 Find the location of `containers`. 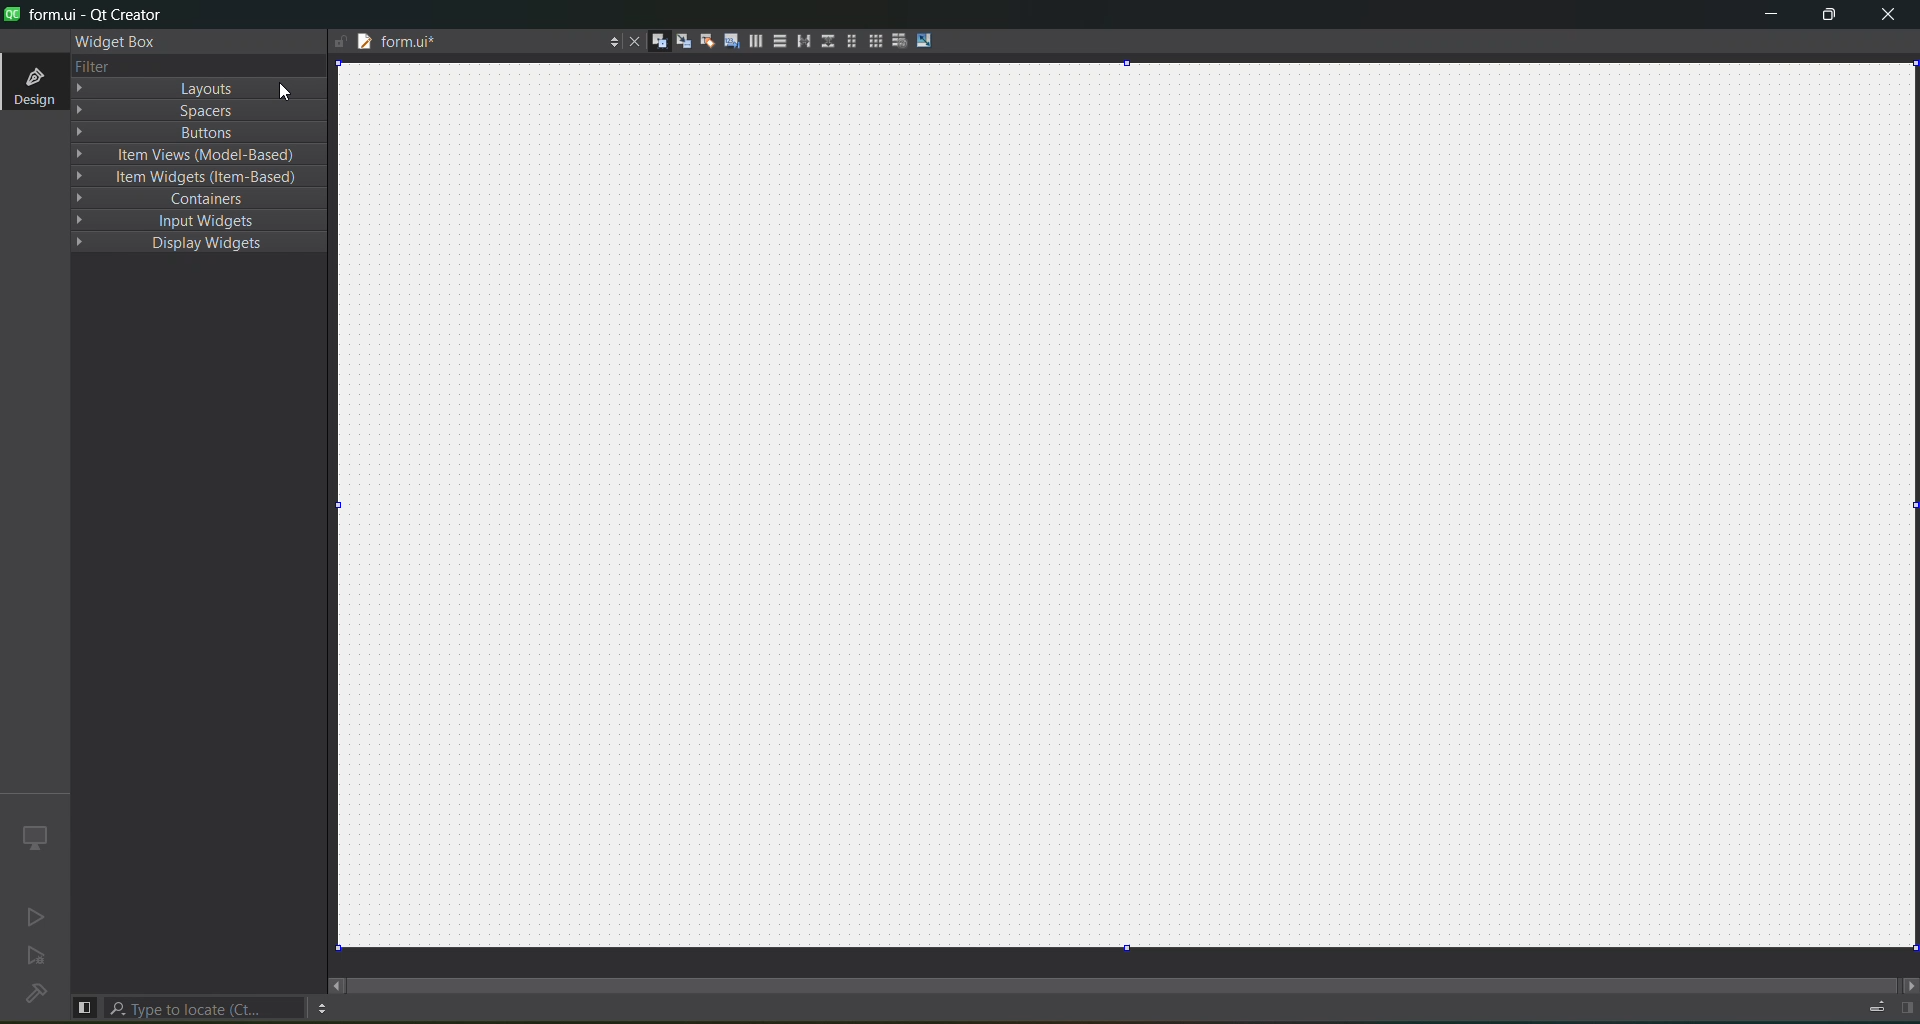

containers is located at coordinates (203, 198).